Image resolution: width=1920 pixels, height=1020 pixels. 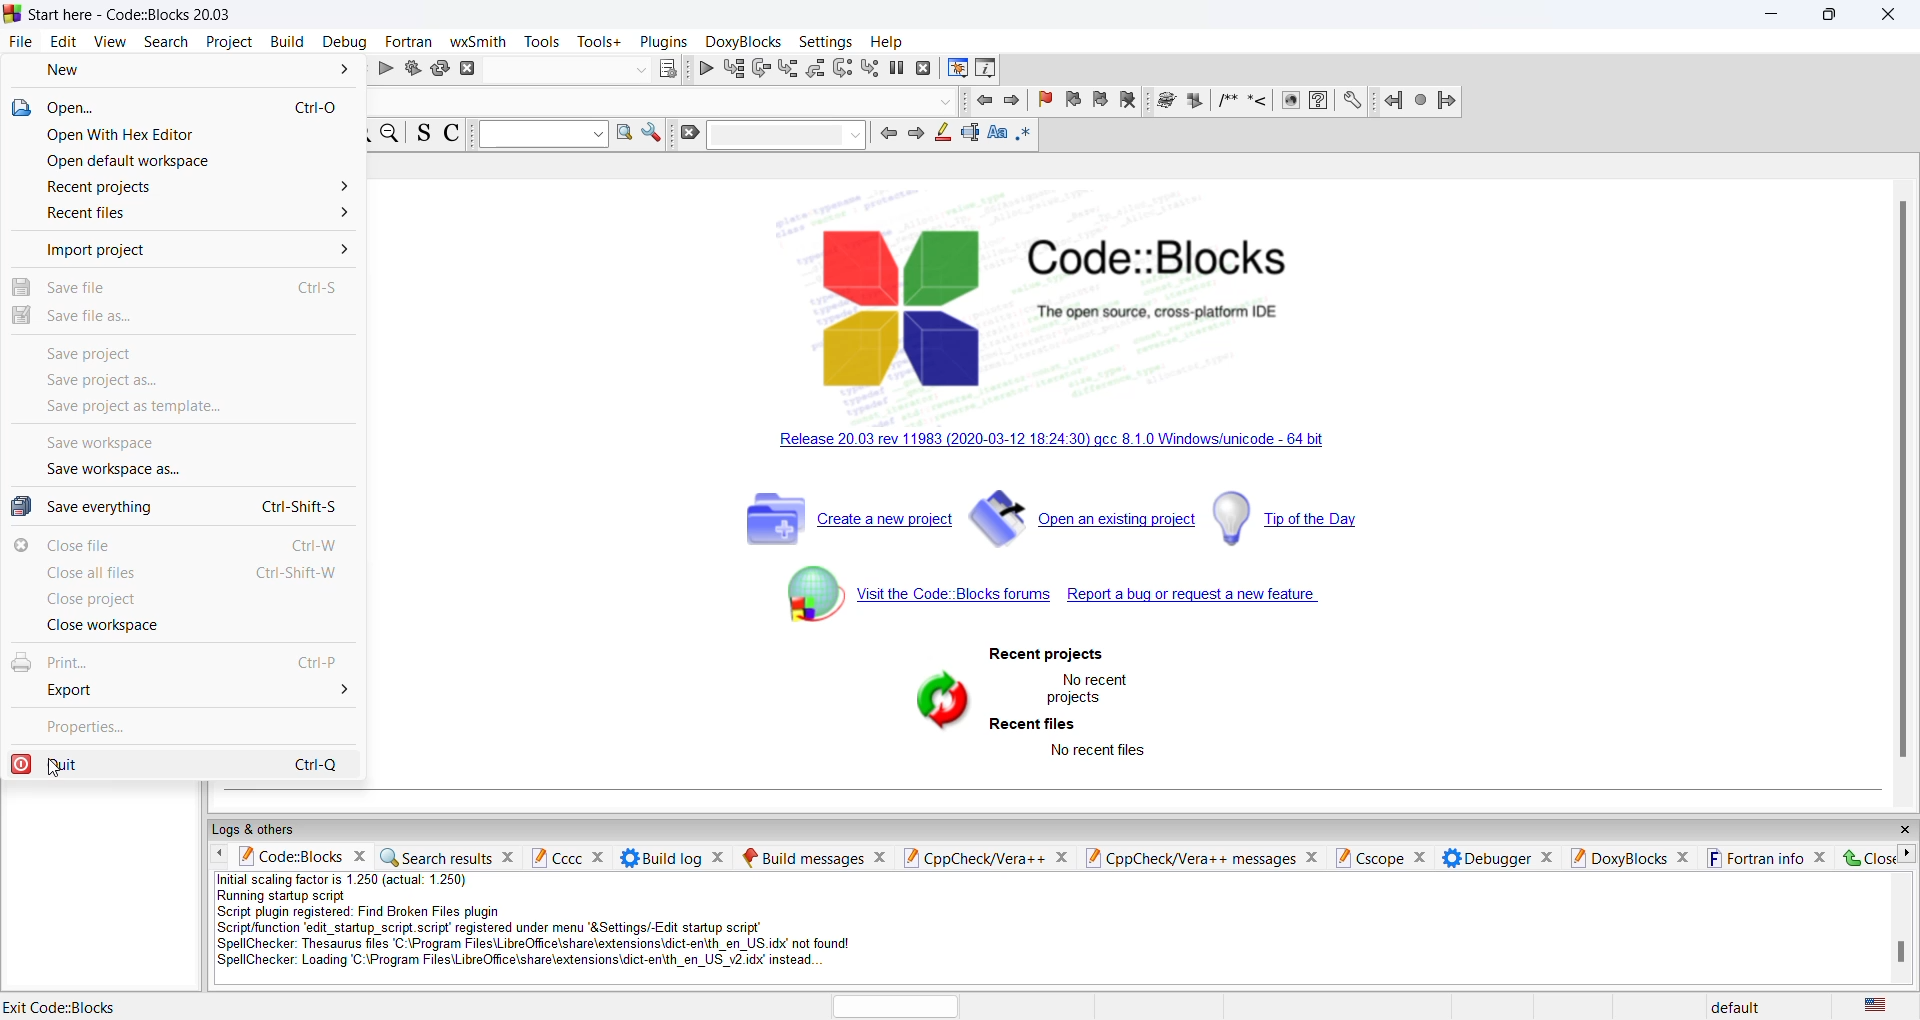 What do you see at coordinates (915, 135) in the screenshot?
I see `next` at bounding box center [915, 135].